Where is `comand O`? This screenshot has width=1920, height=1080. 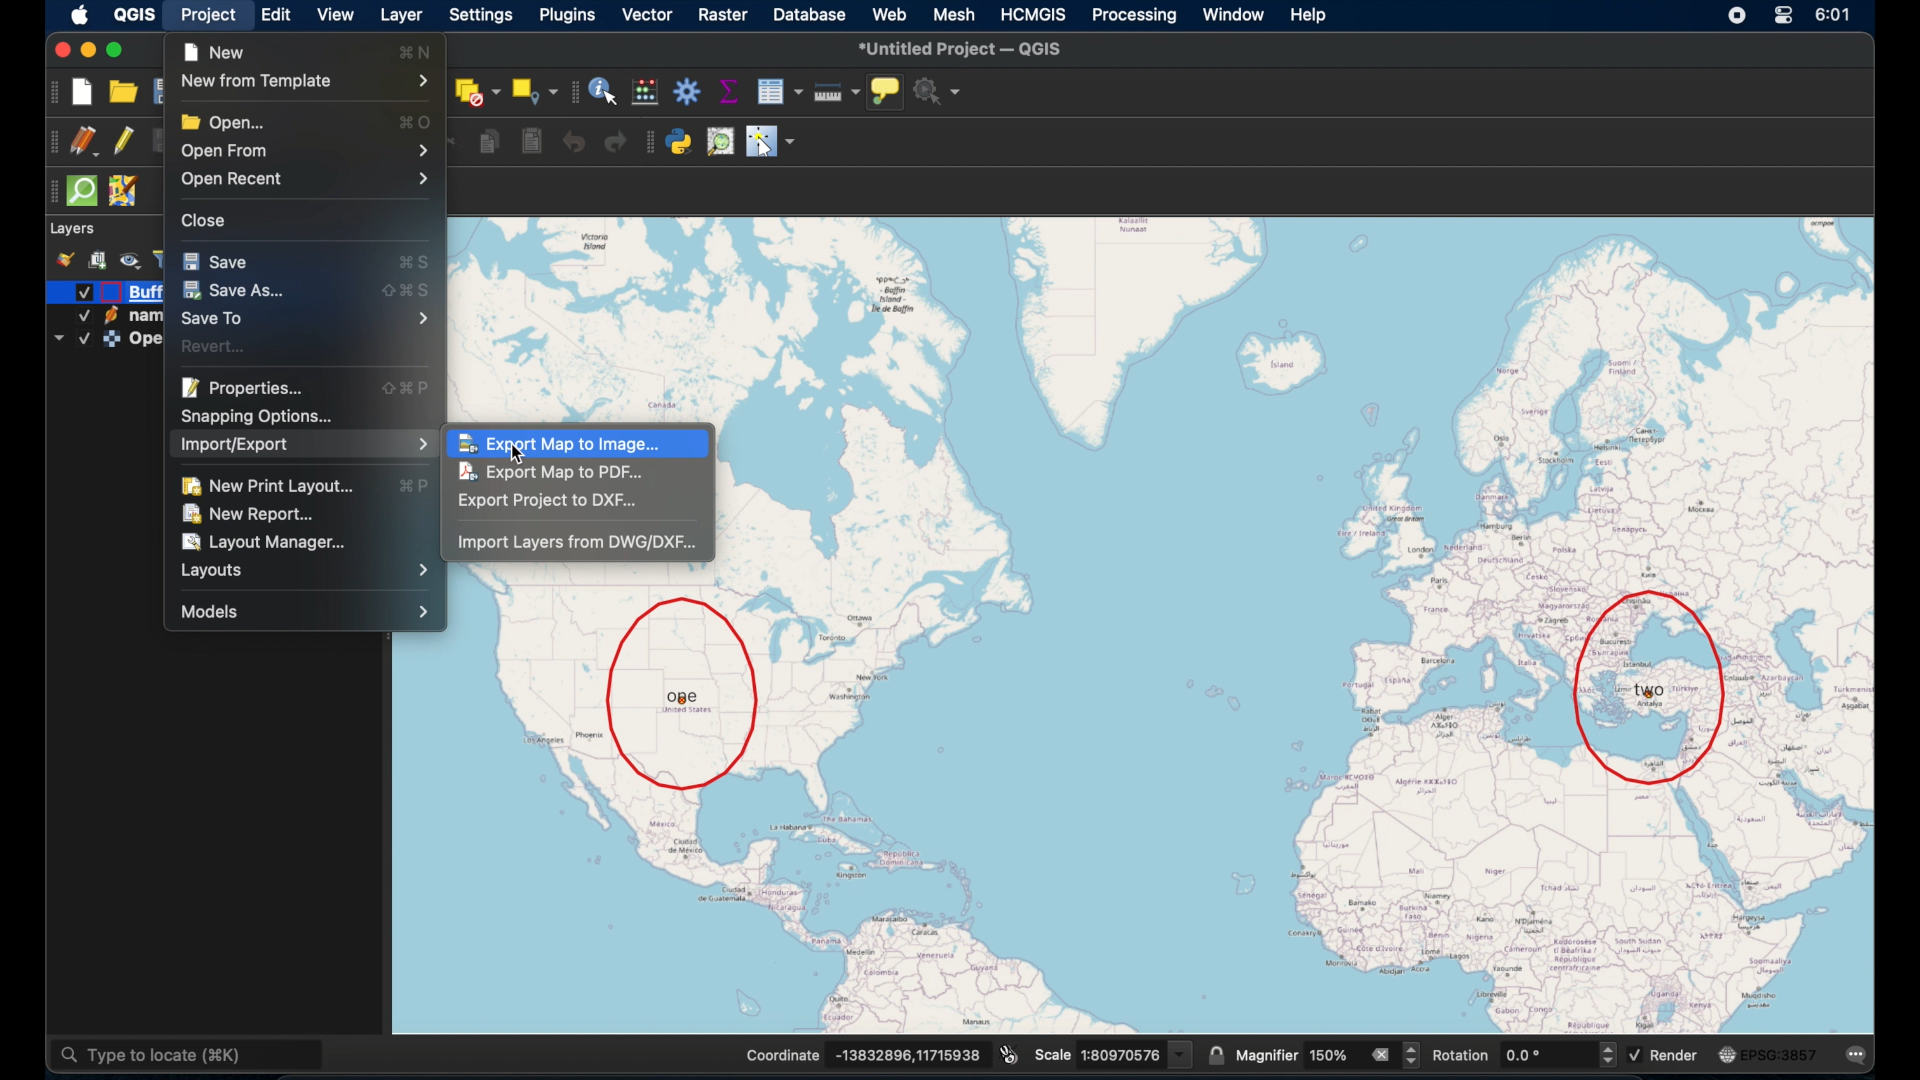 comand O is located at coordinates (422, 122).